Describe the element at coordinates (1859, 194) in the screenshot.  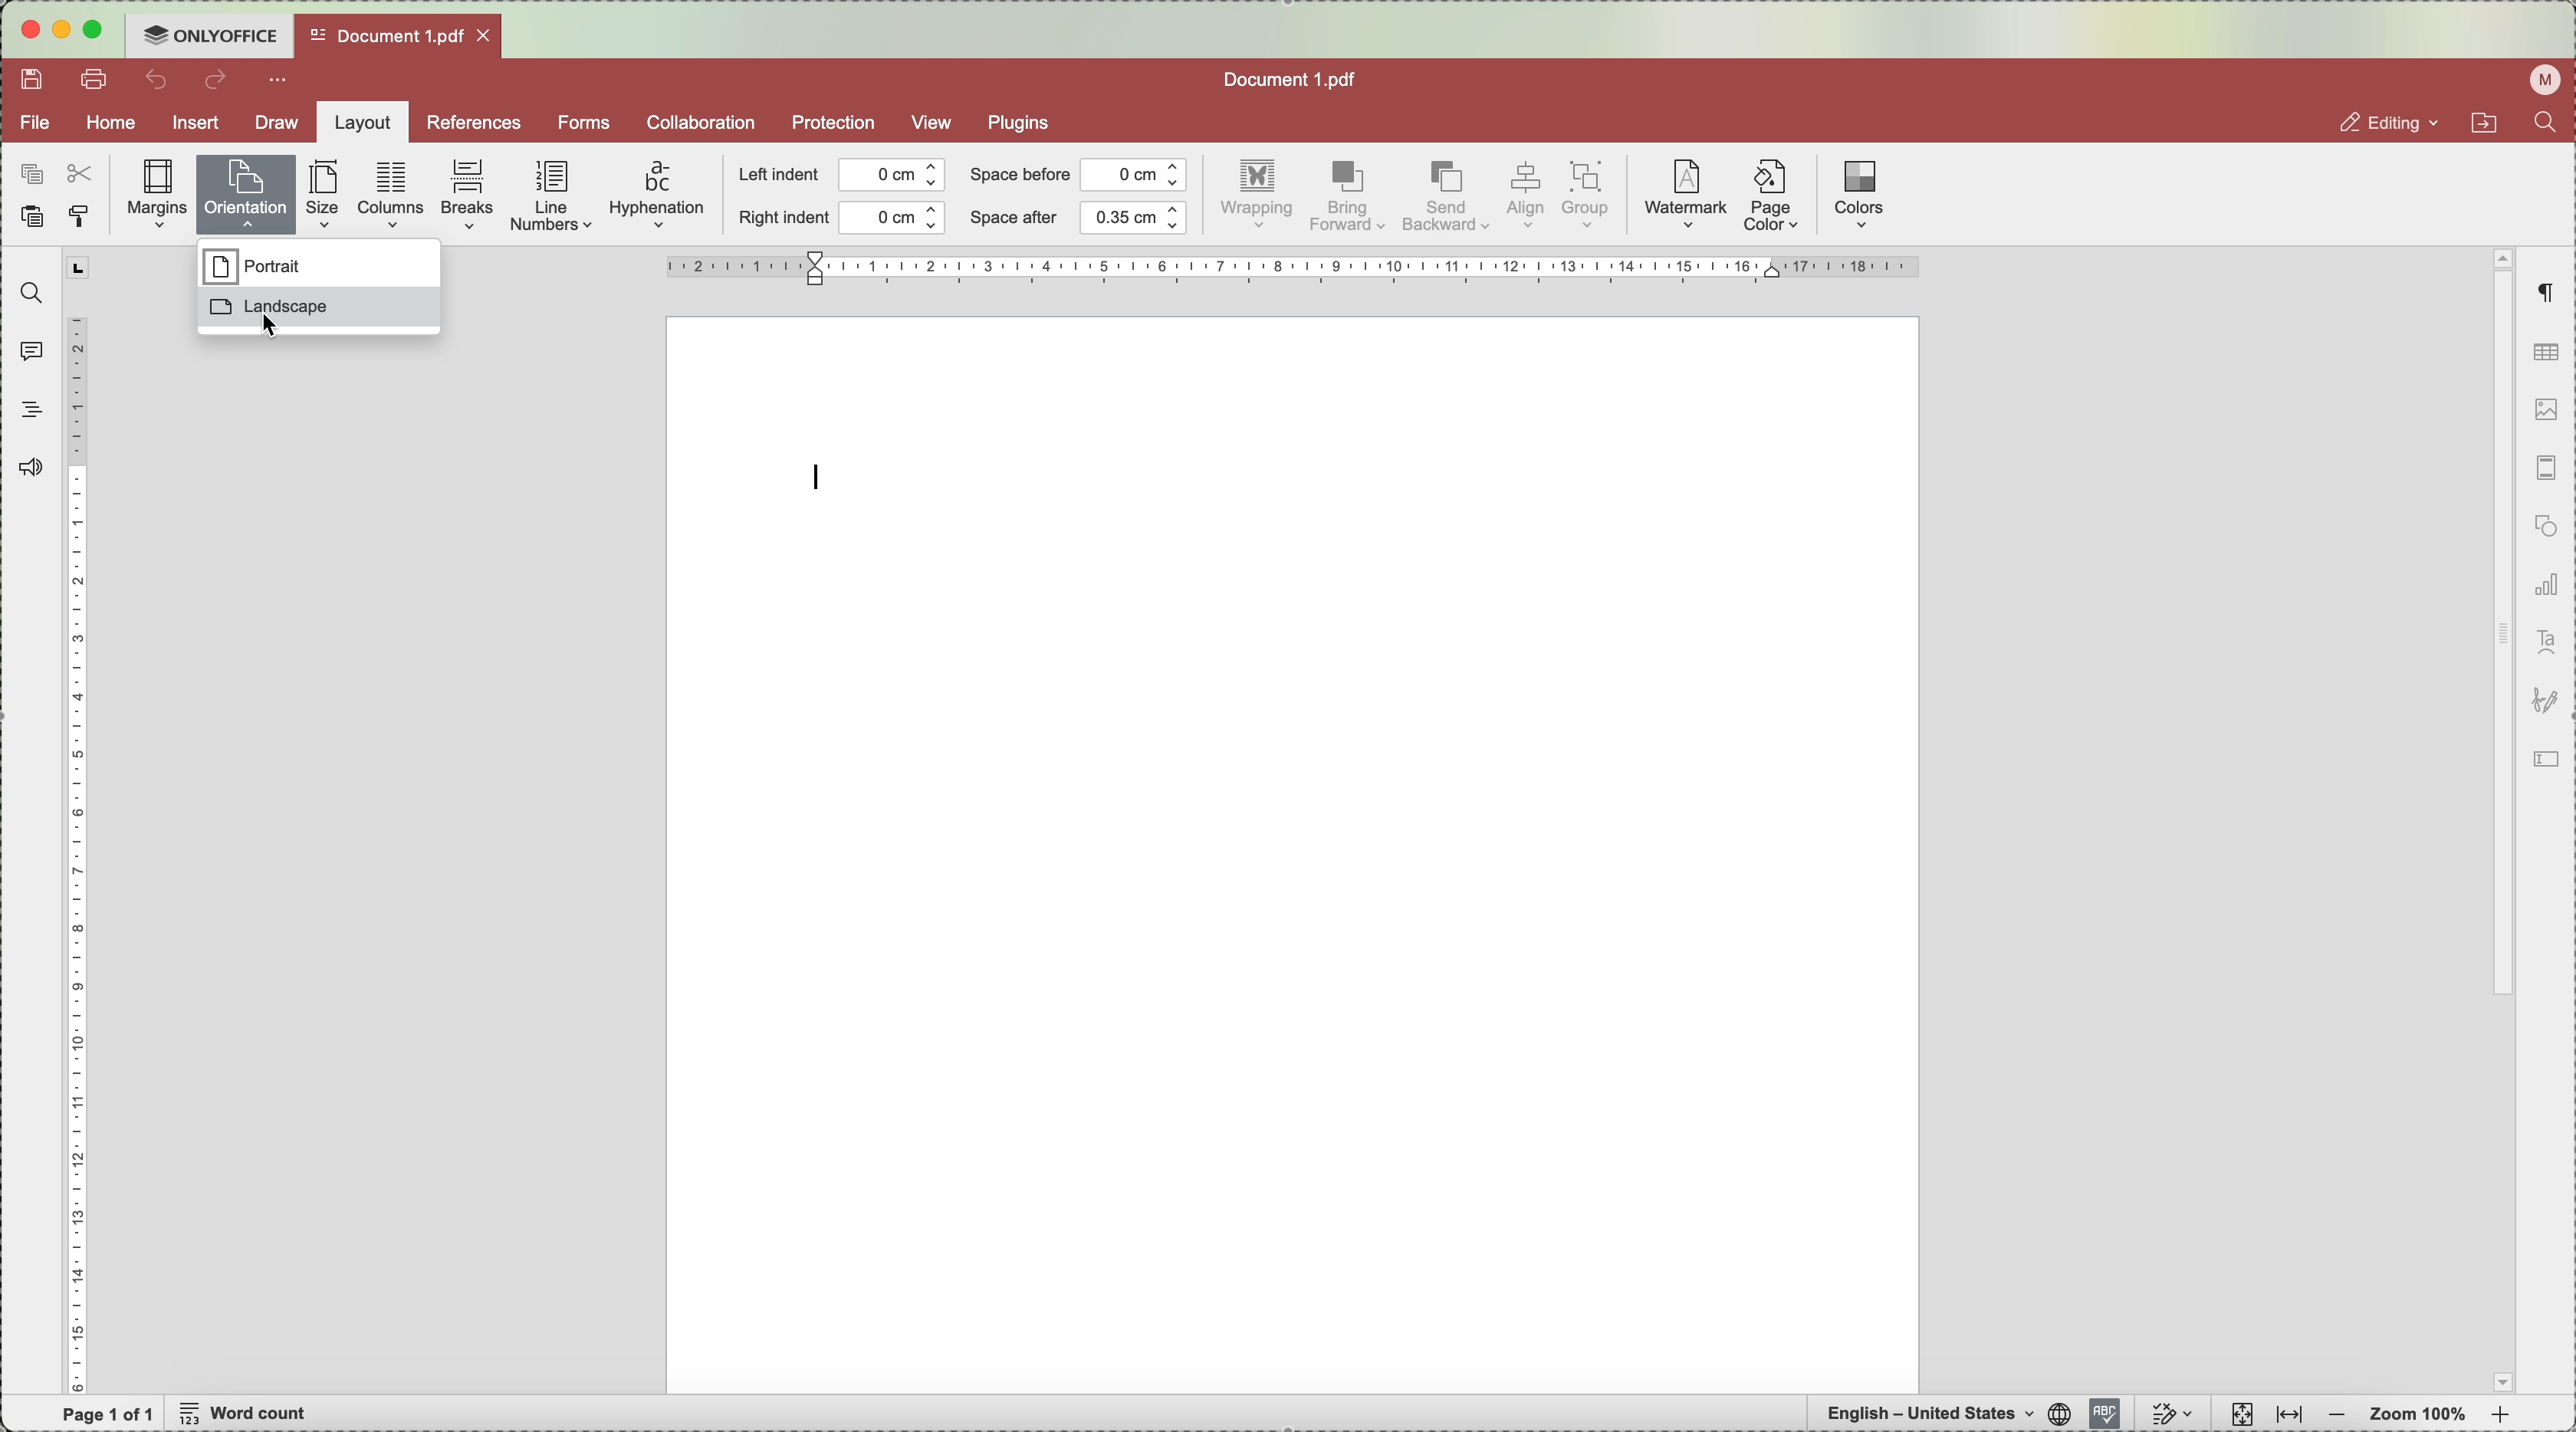
I see `colors` at that location.